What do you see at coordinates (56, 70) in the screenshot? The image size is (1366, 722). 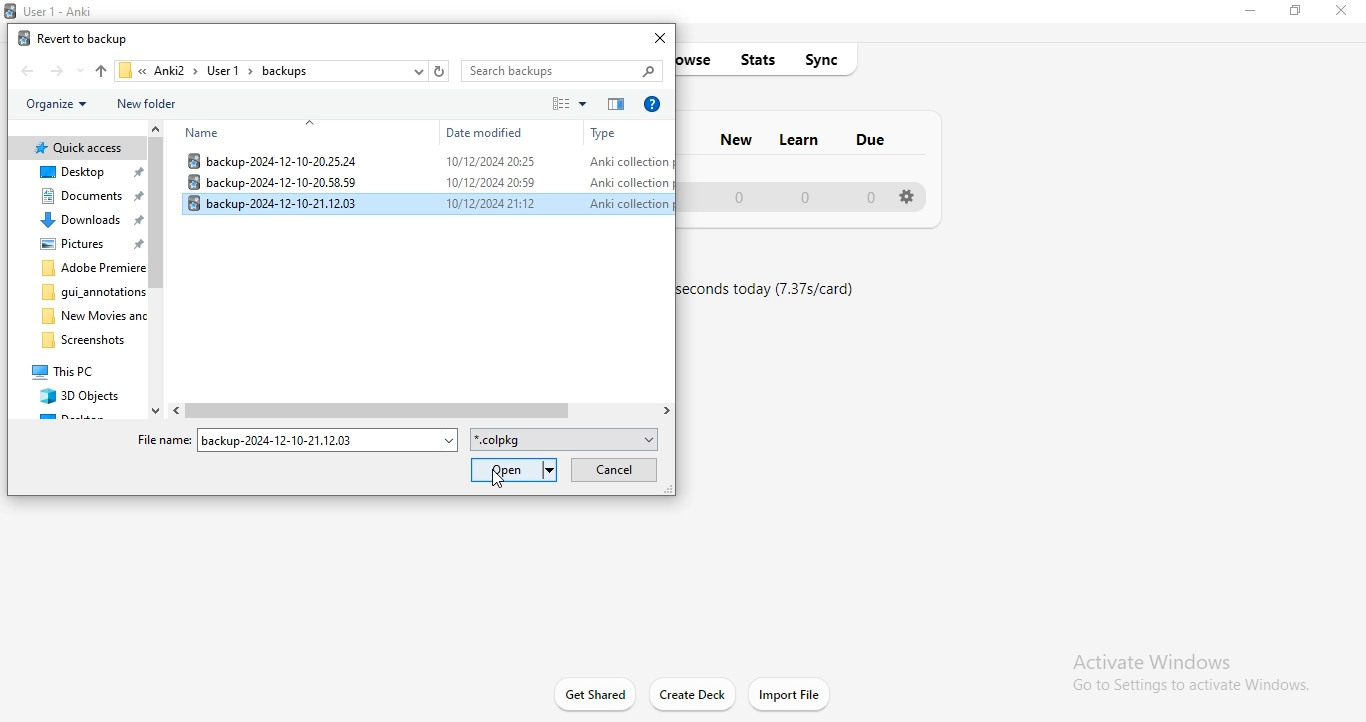 I see `file forward` at bounding box center [56, 70].